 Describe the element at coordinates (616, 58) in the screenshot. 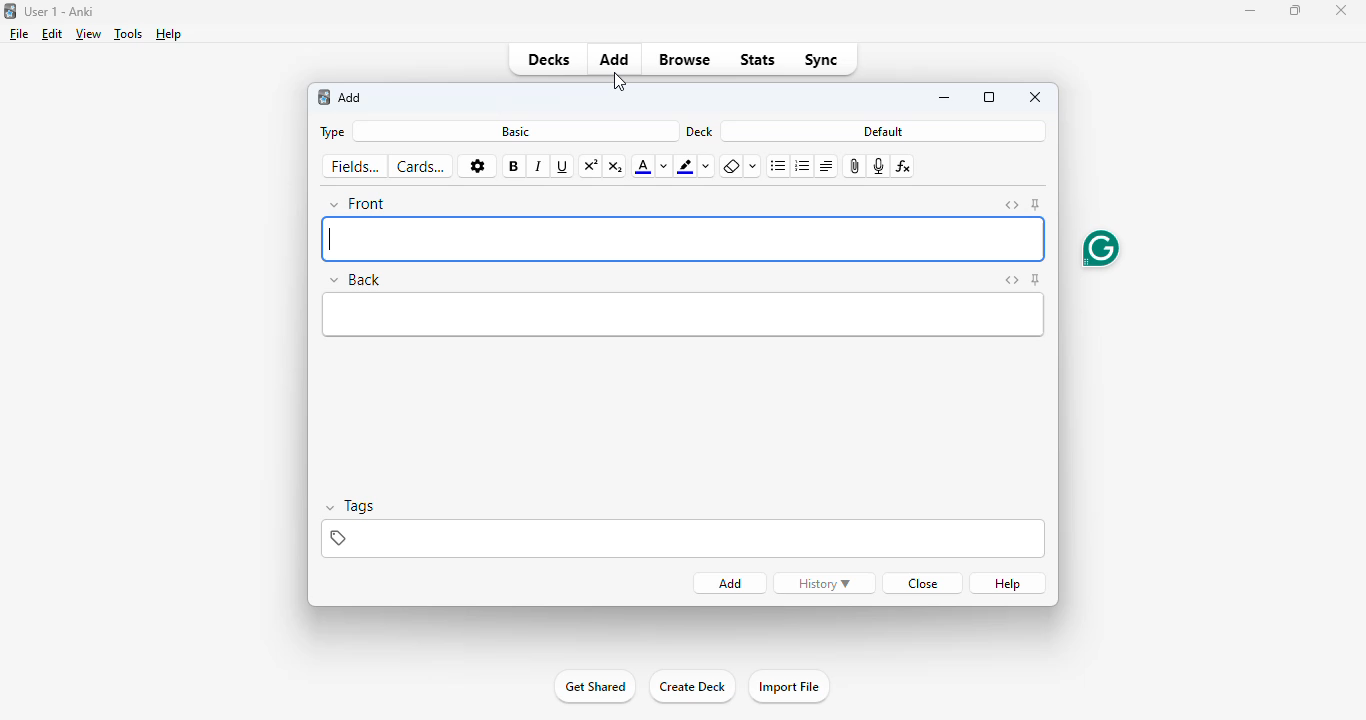

I see `add` at that location.